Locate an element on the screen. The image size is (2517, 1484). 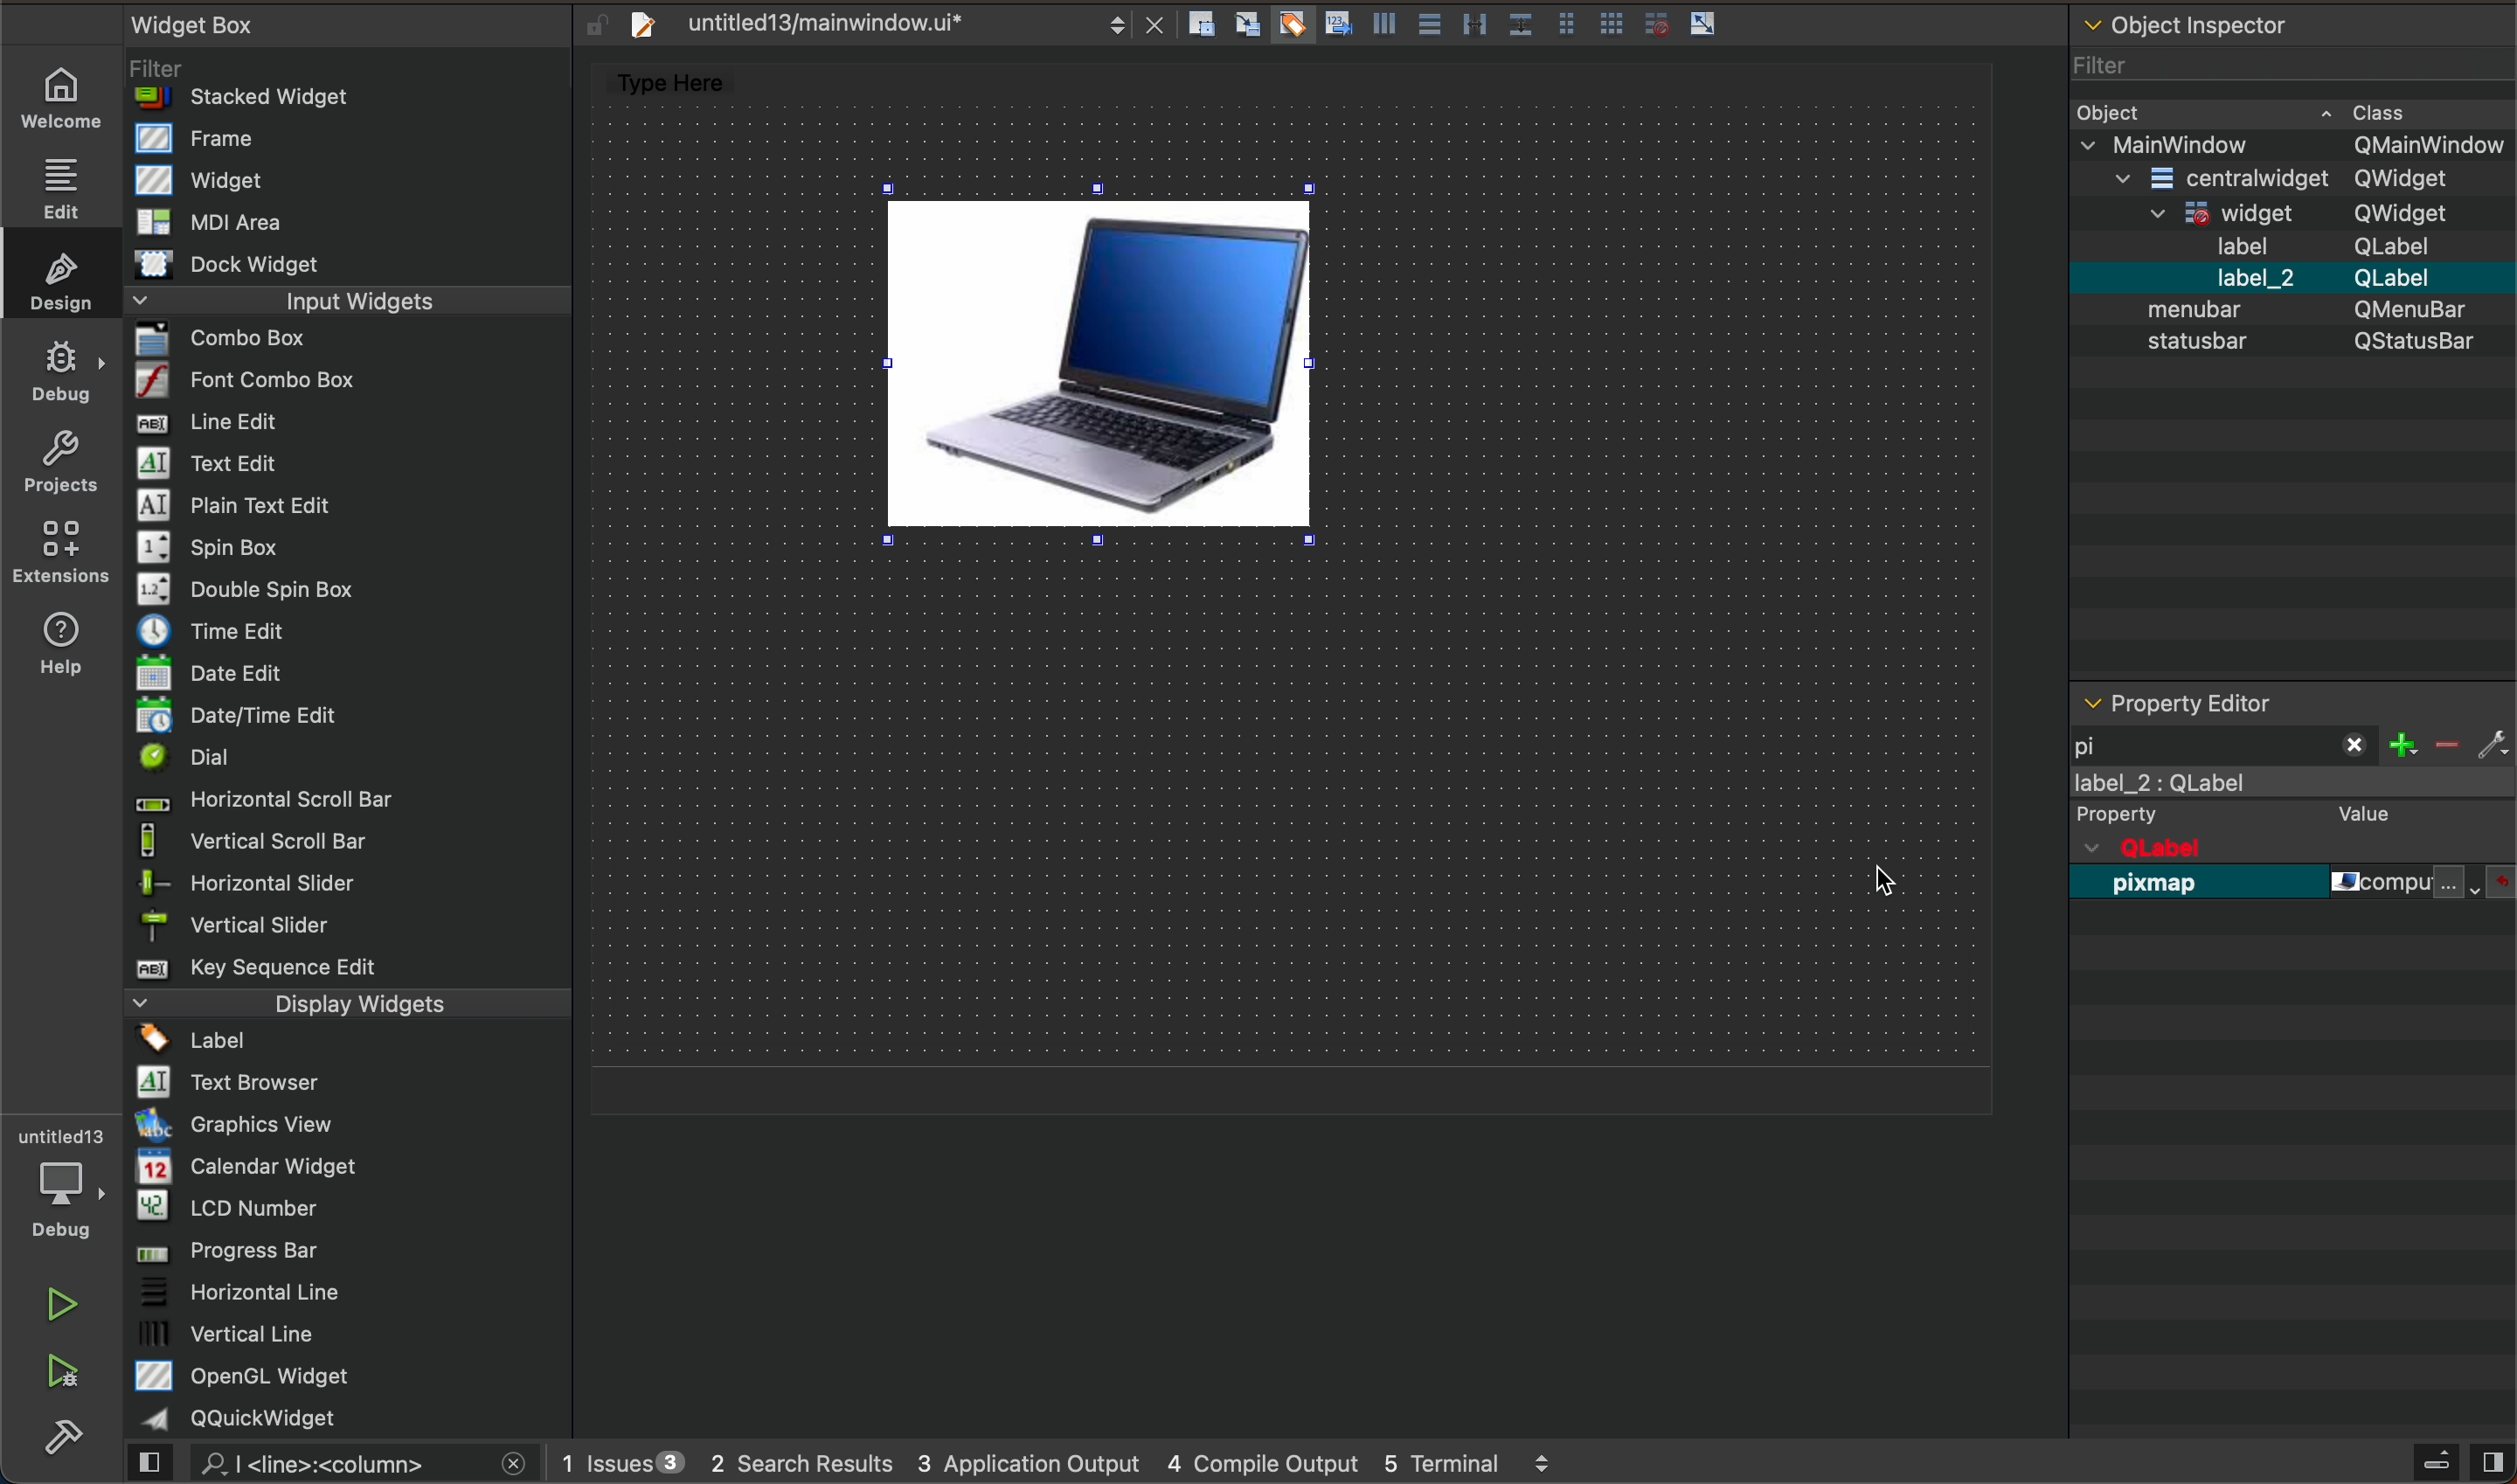
design is located at coordinates (59, 276).